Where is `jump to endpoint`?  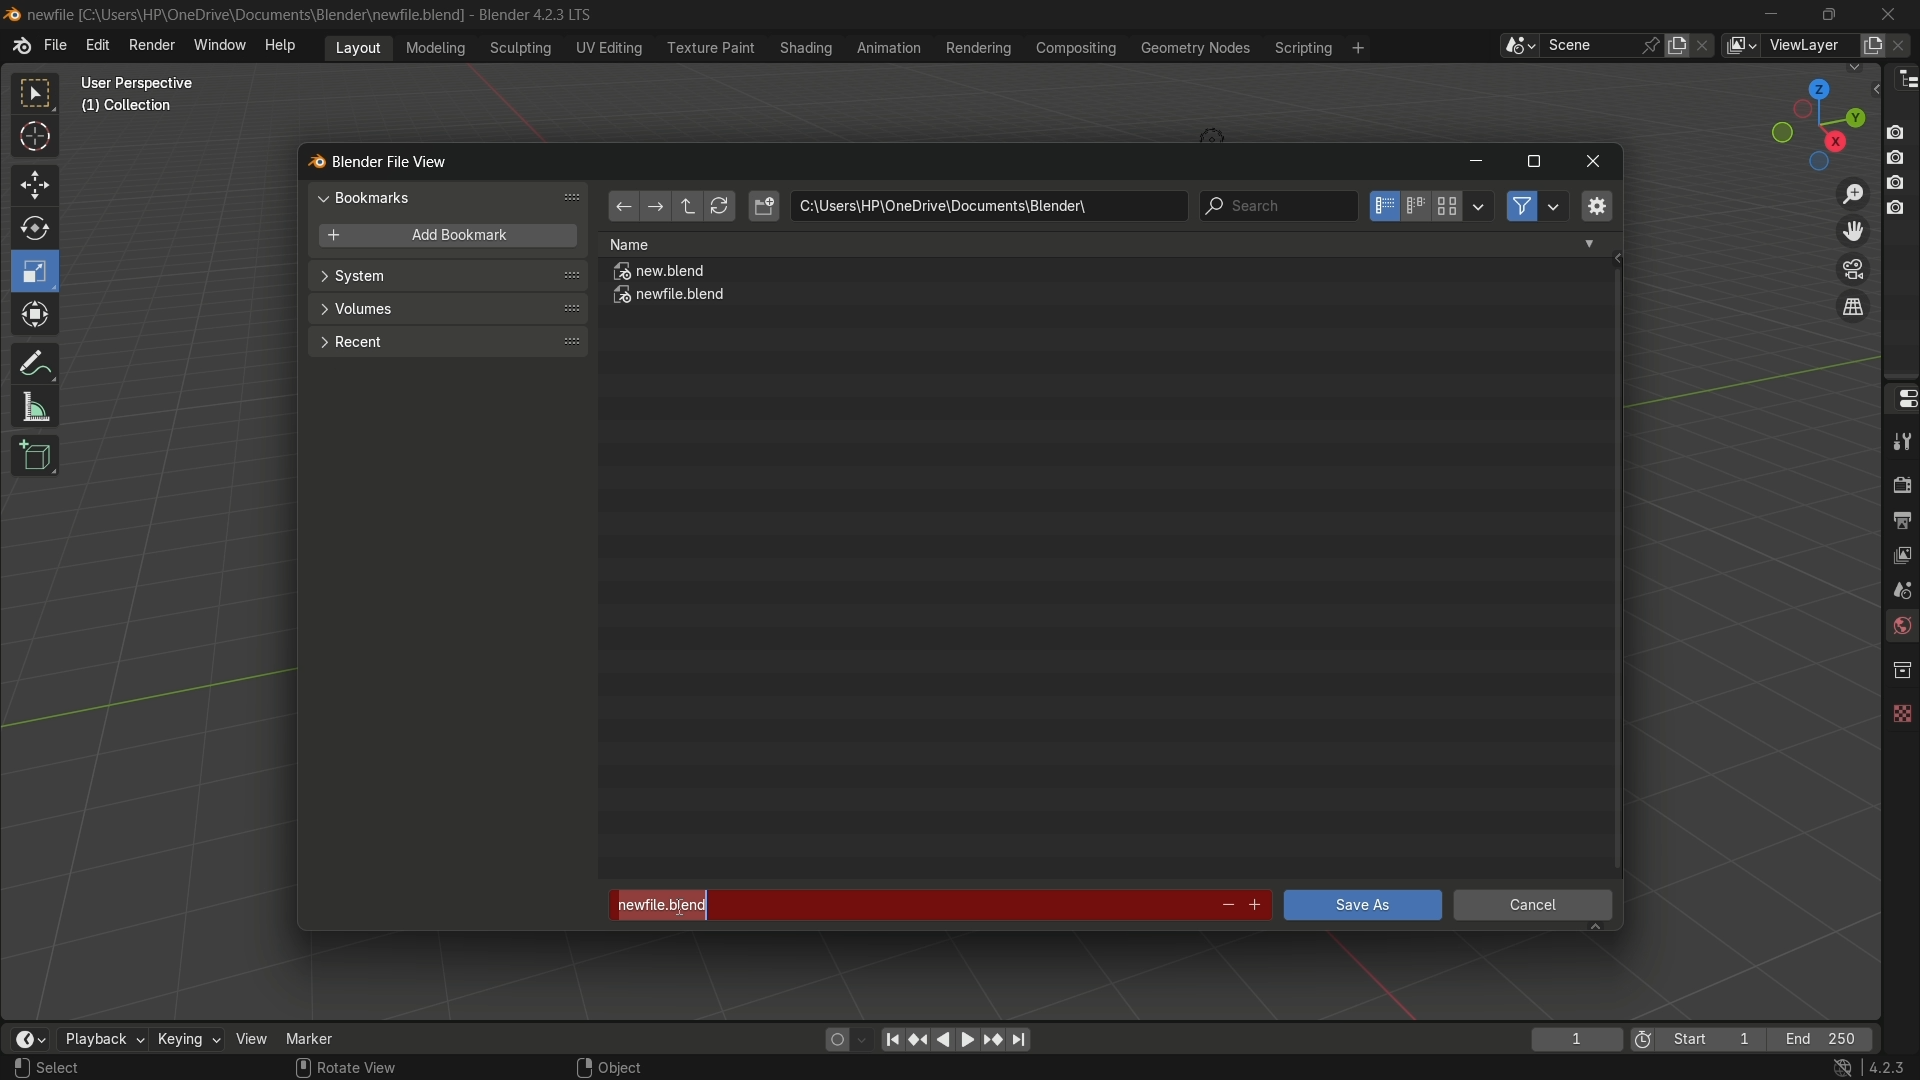
jump to endpoint is located at coordinates (892, 1038).